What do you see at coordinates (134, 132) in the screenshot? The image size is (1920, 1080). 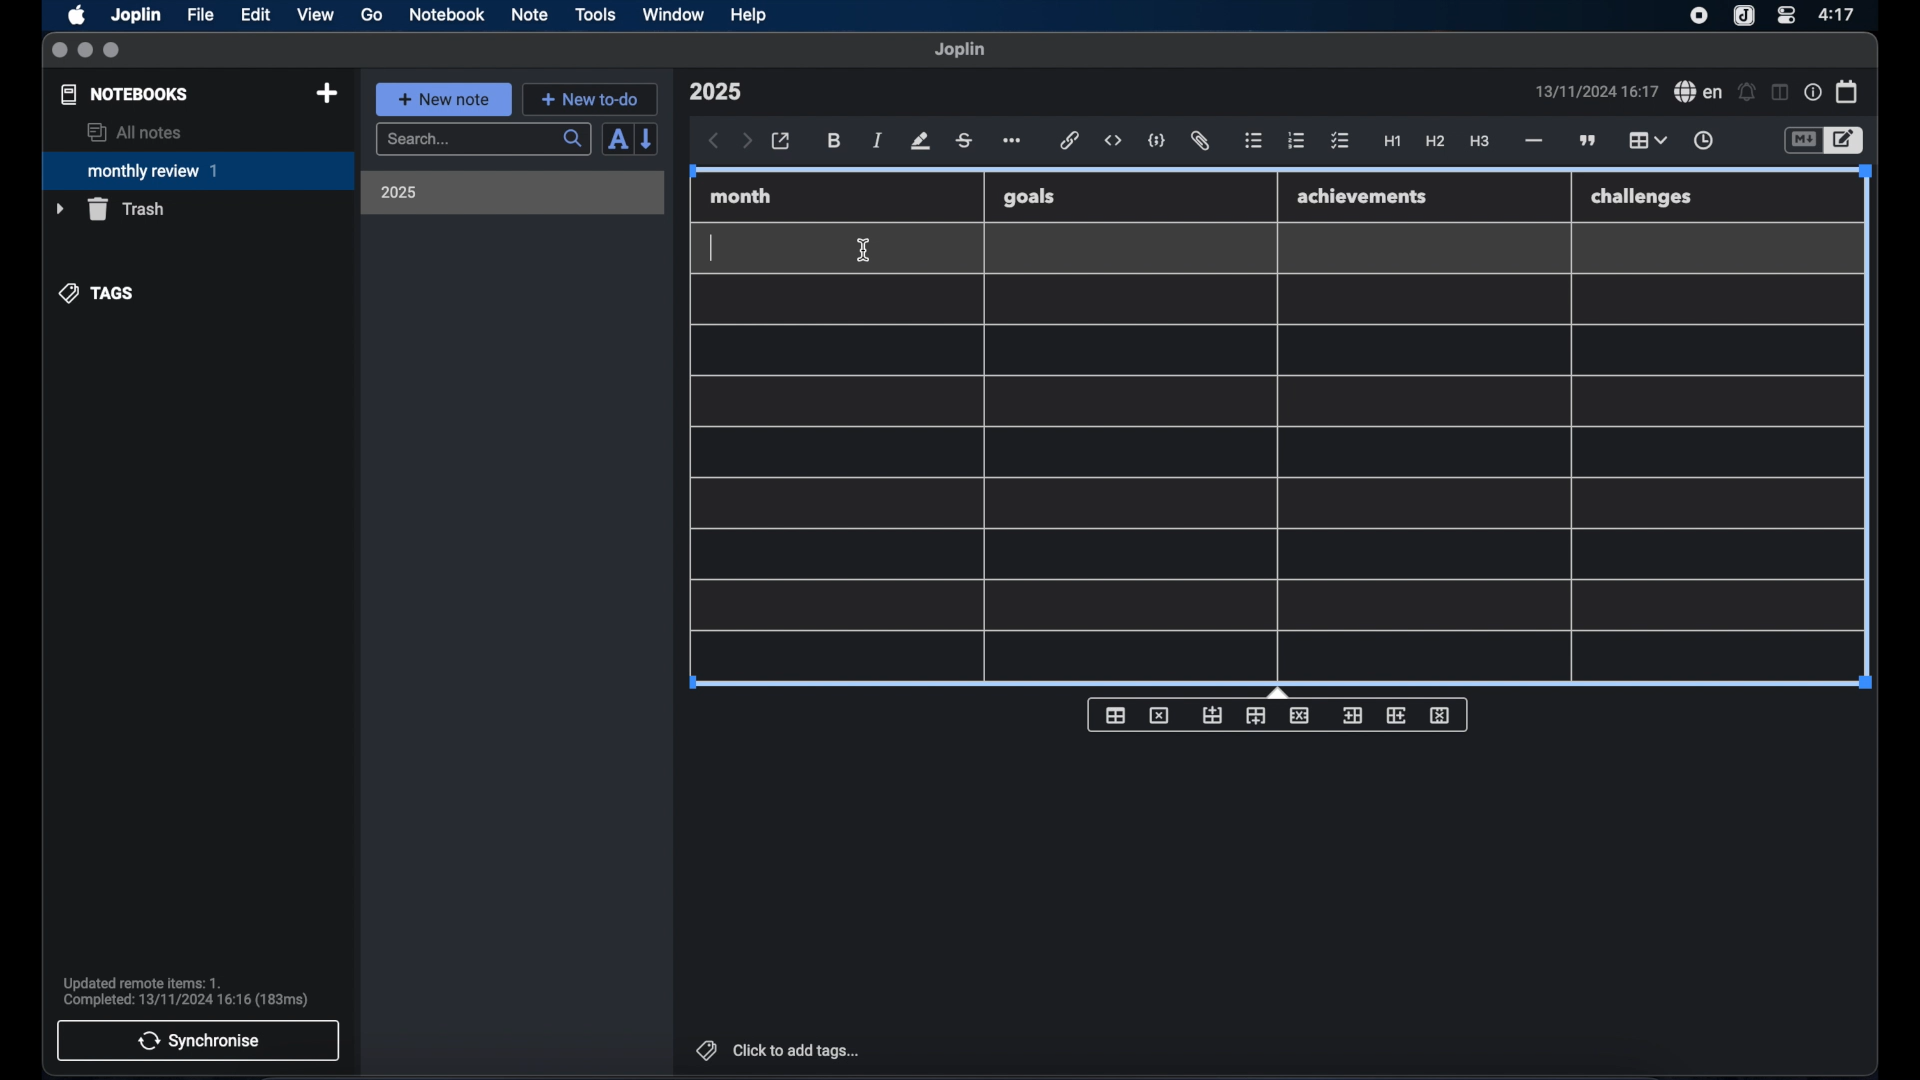 I see `all notes` at bounding box center [134, 132].